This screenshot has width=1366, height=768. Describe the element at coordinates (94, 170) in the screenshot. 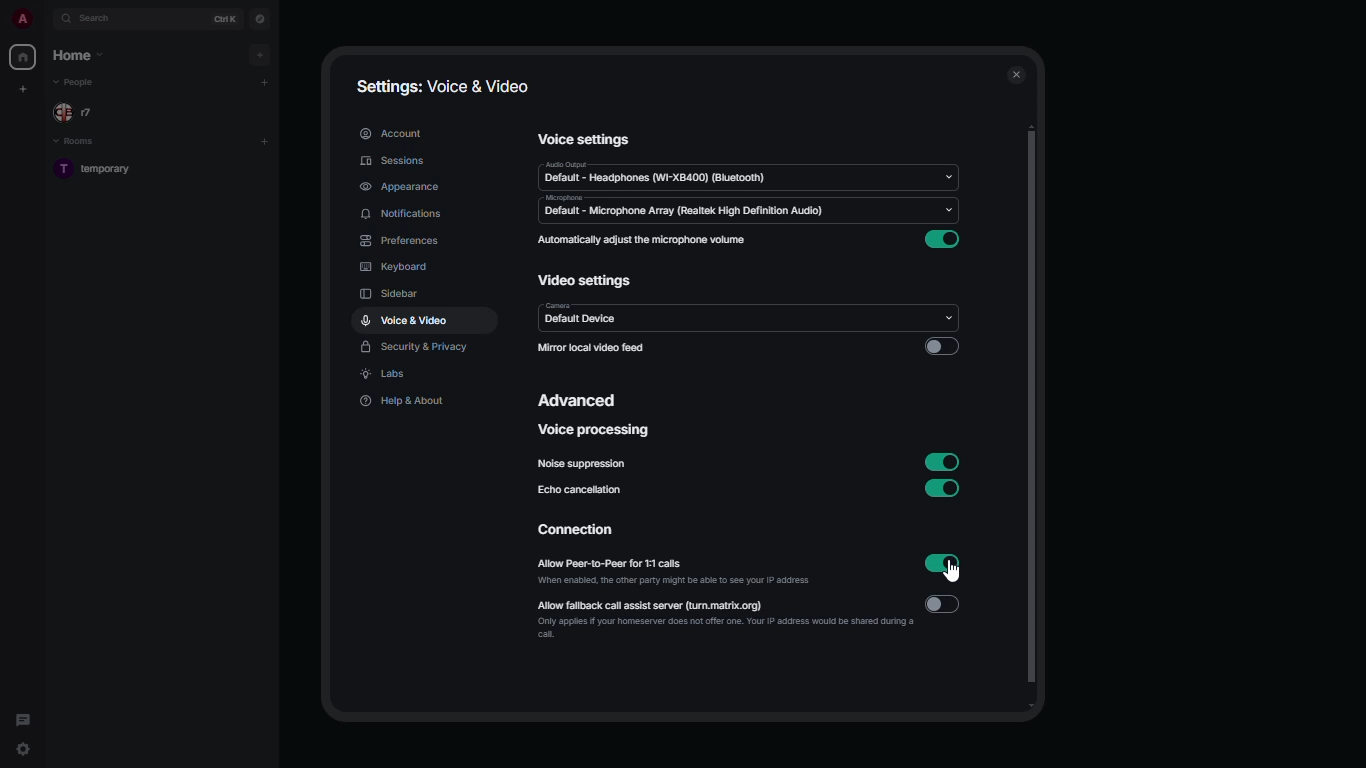

I see `T temporary` at that location.